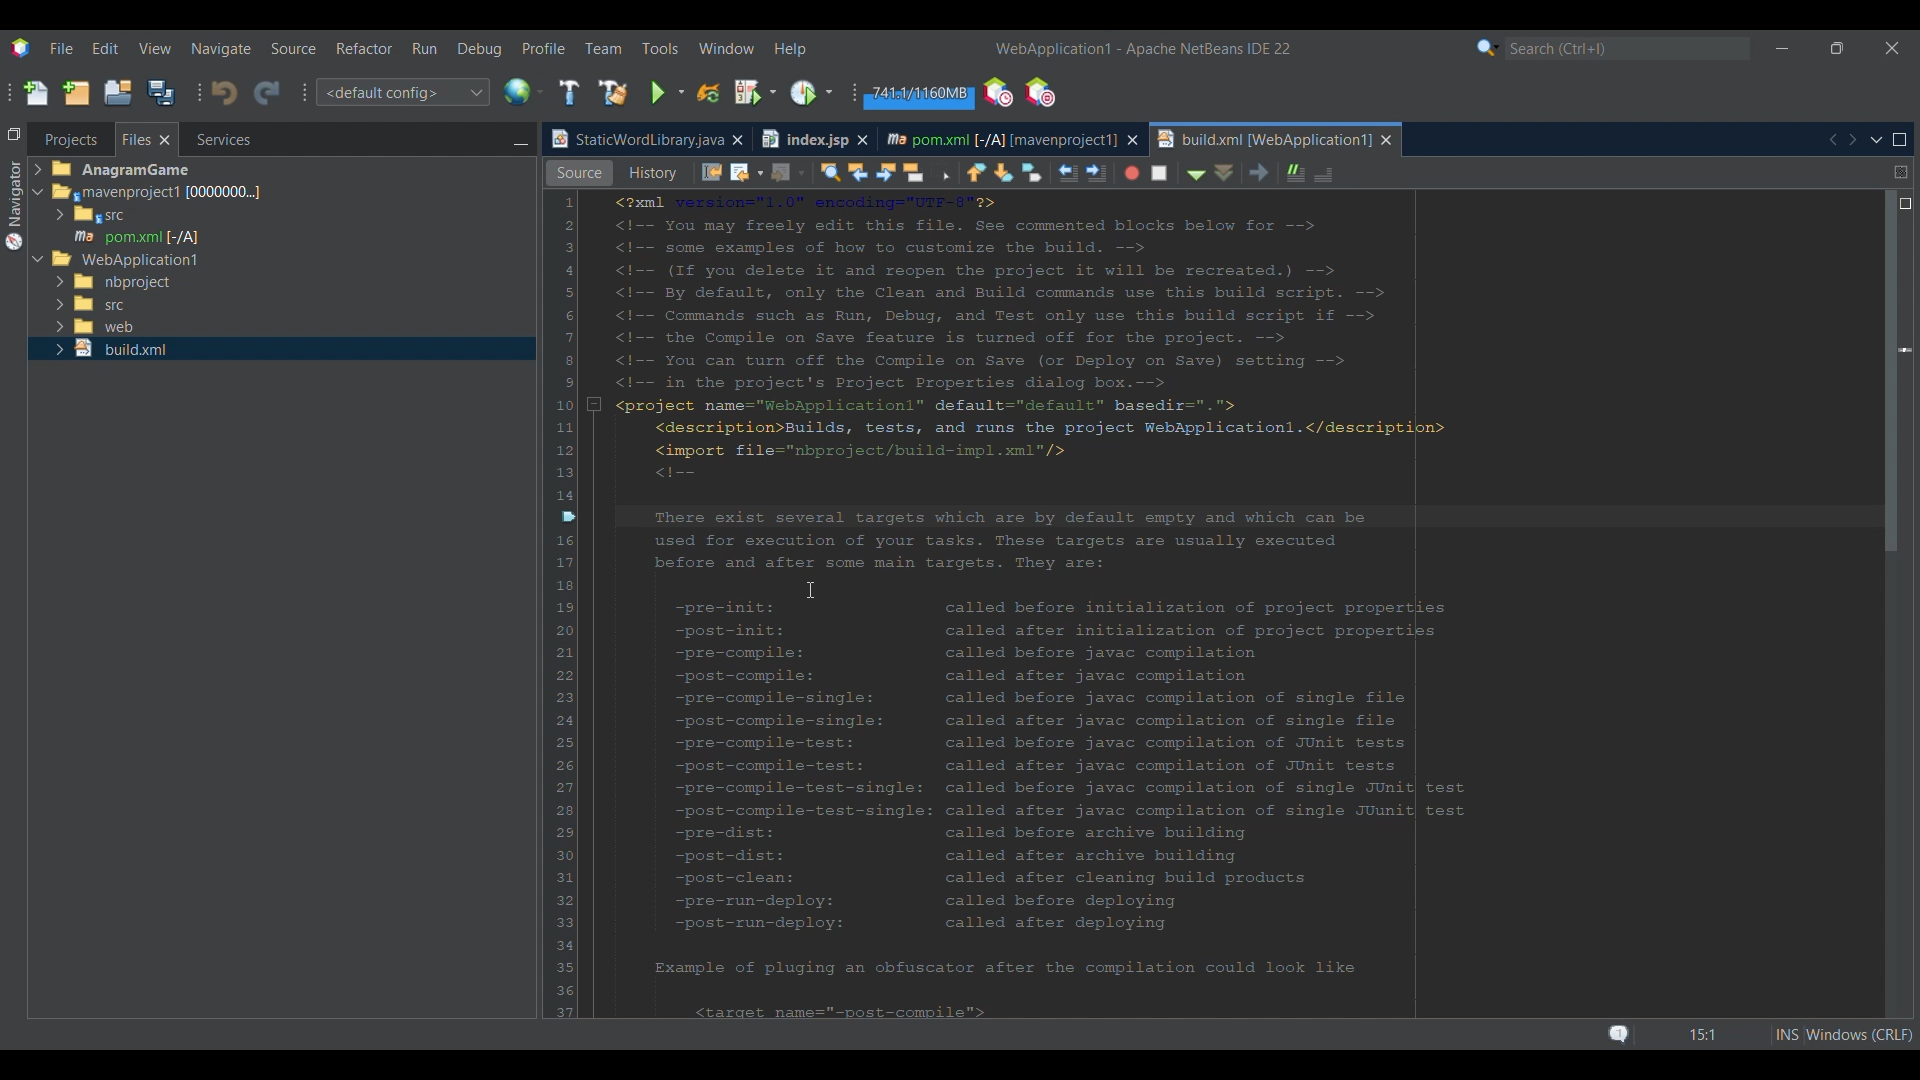 The width and height of the screenshot is (1920, 1080). I want to click on Run main project options, so click(668, 93).